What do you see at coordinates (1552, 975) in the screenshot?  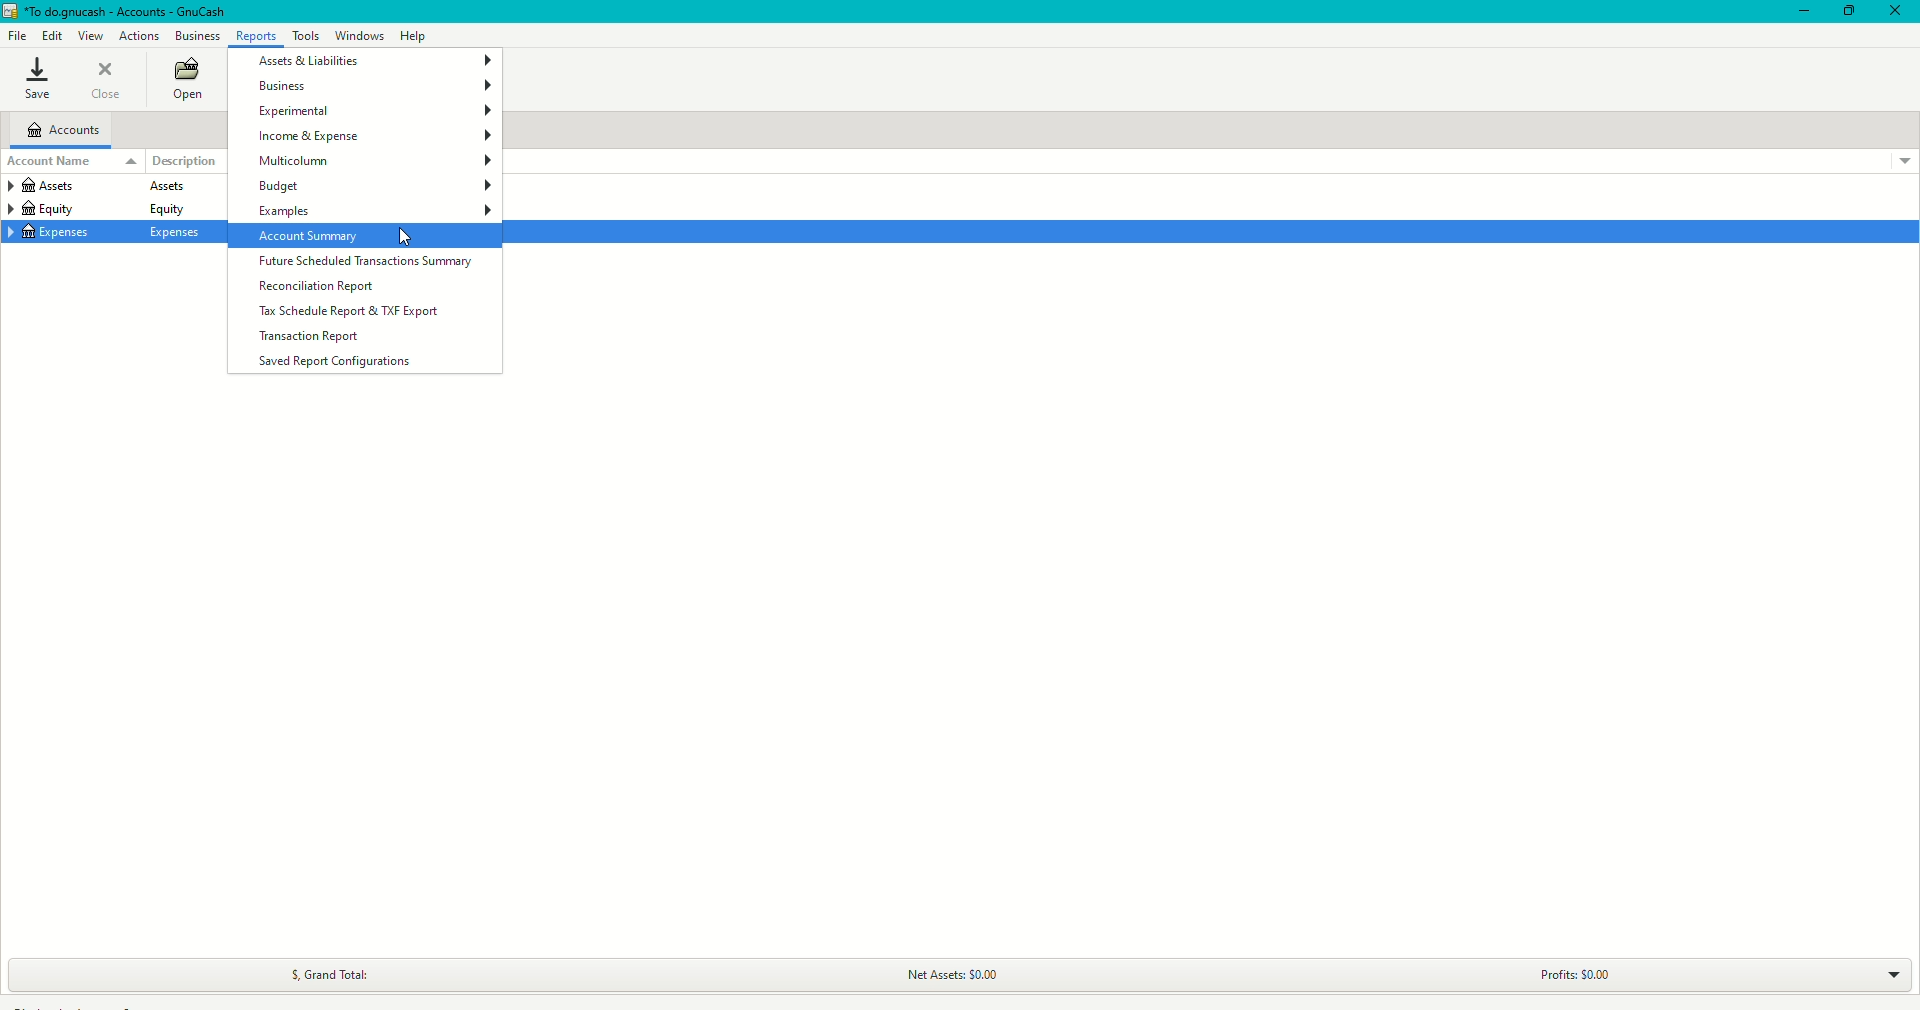 I see `Profits` at bounding box center [1552, 975].